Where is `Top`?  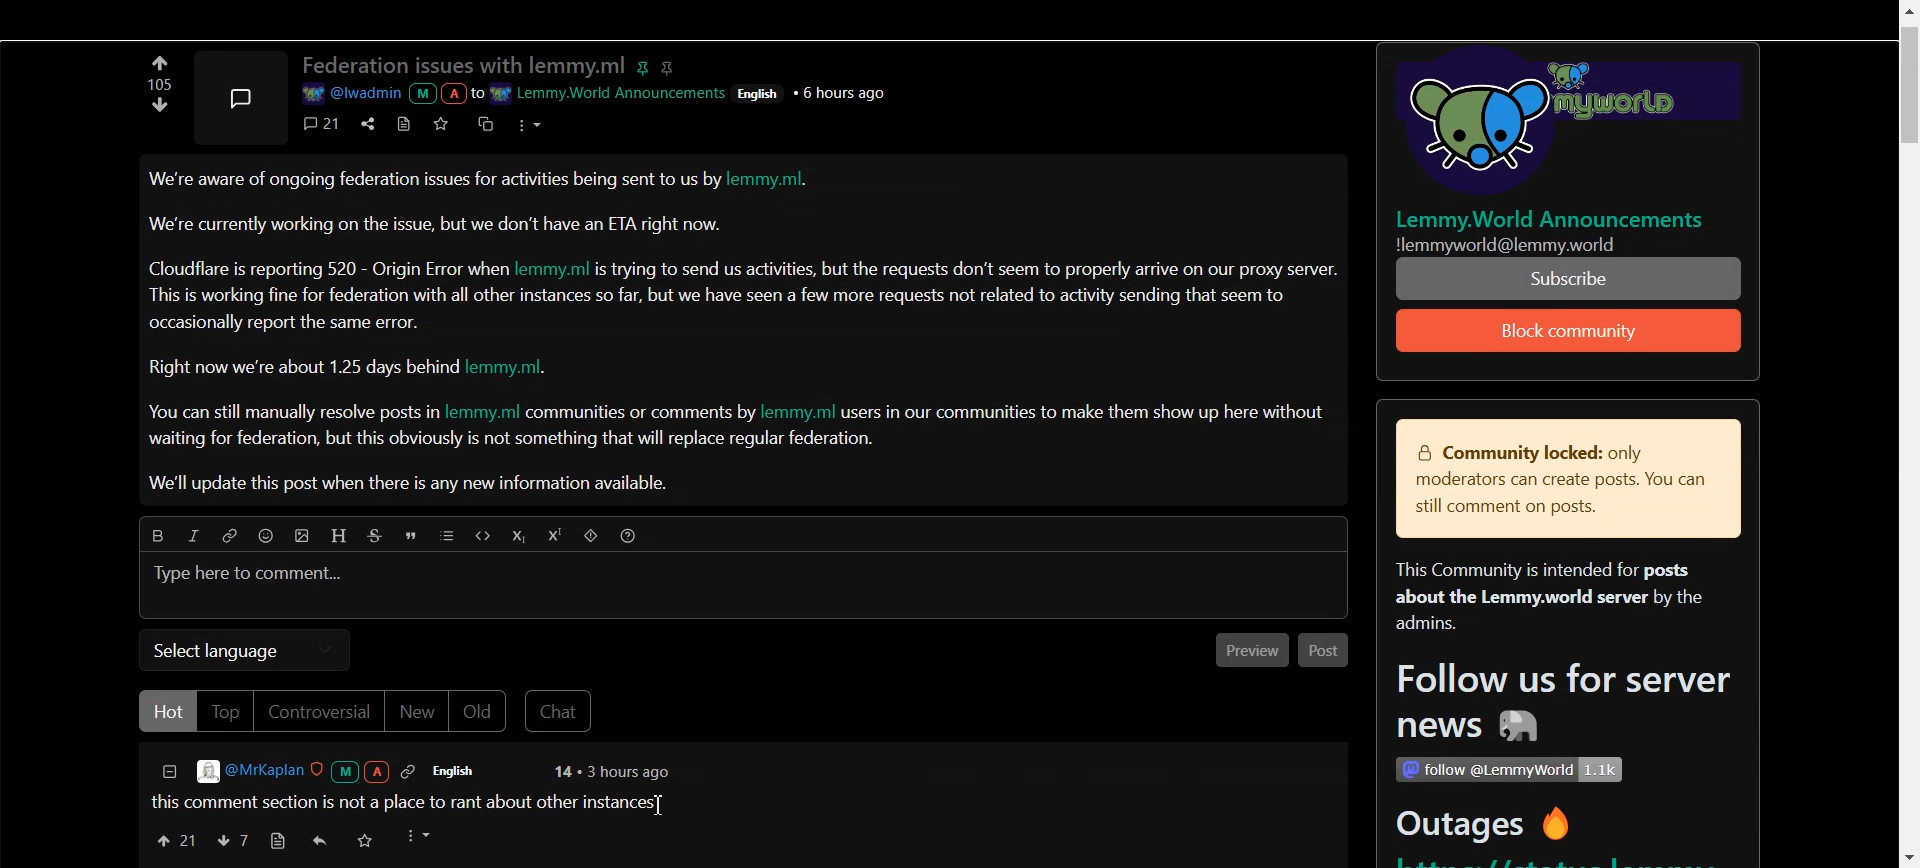 Top is located at coordinates (224, 711).